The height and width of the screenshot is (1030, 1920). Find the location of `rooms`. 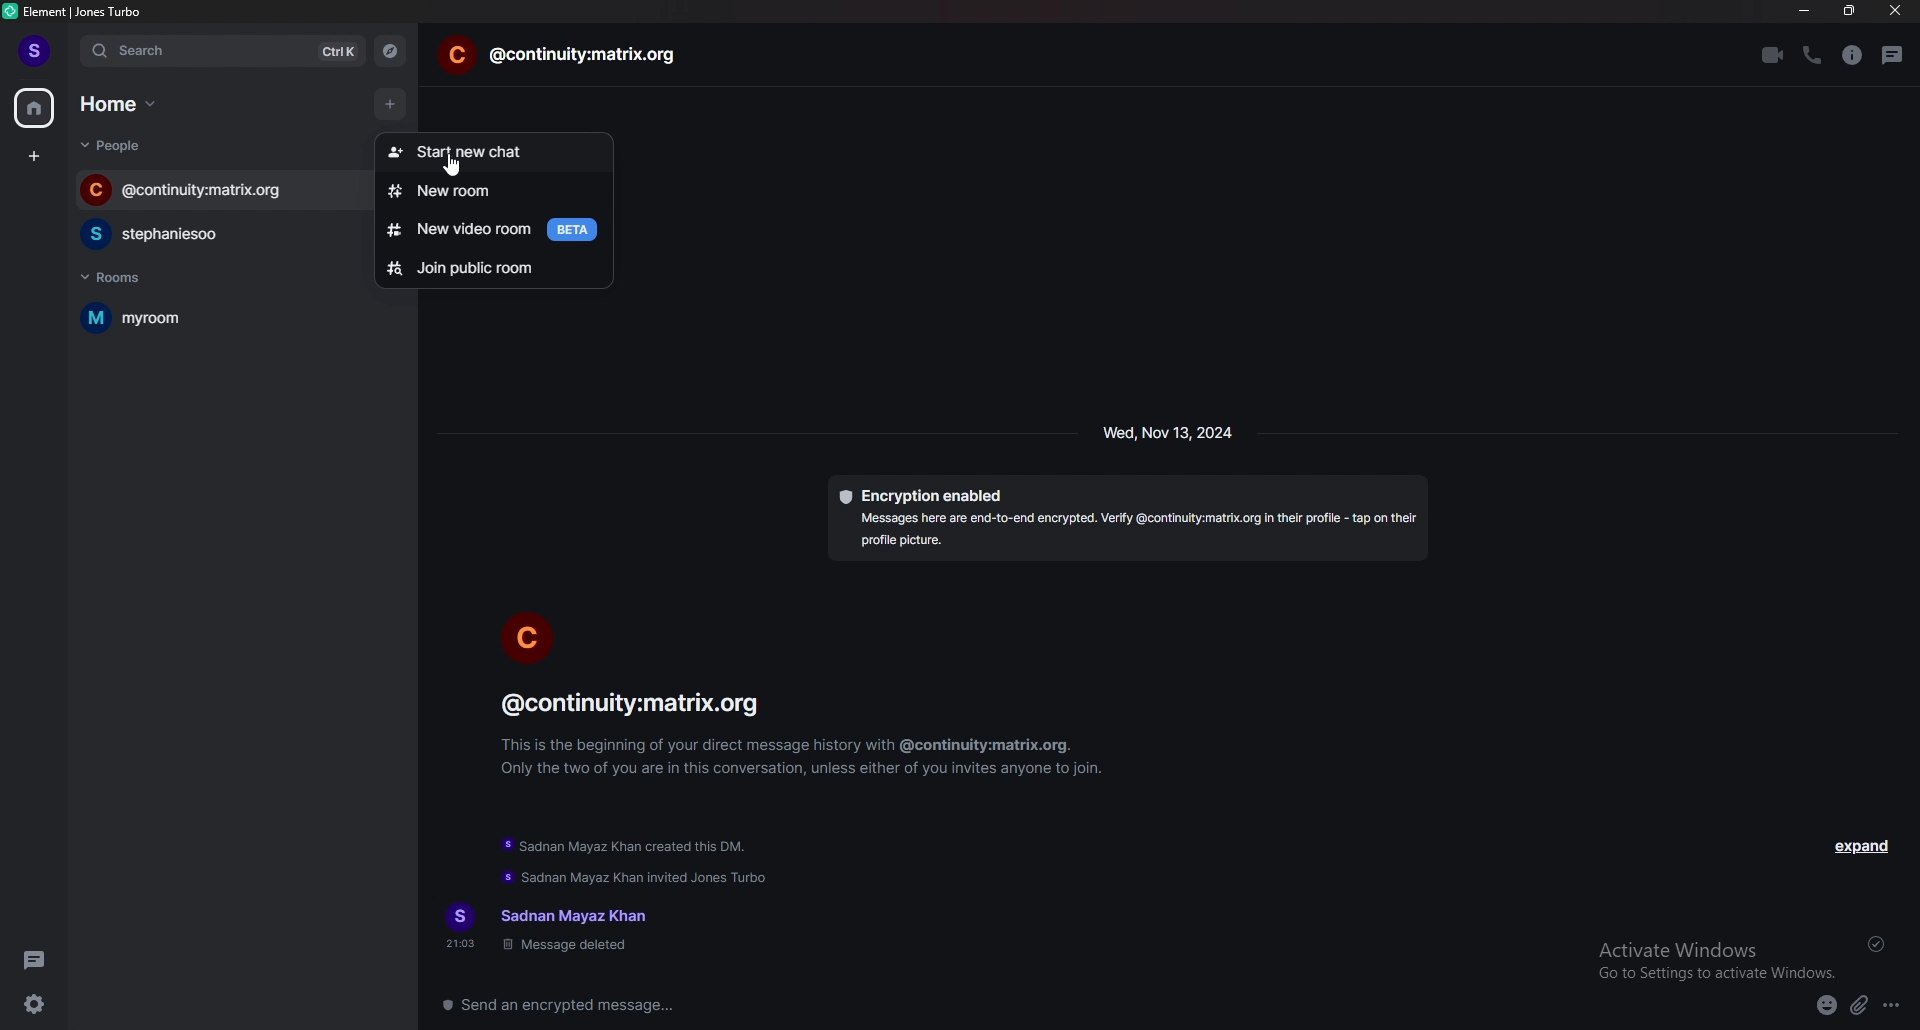

rooms is located at coordinates (136, 277).